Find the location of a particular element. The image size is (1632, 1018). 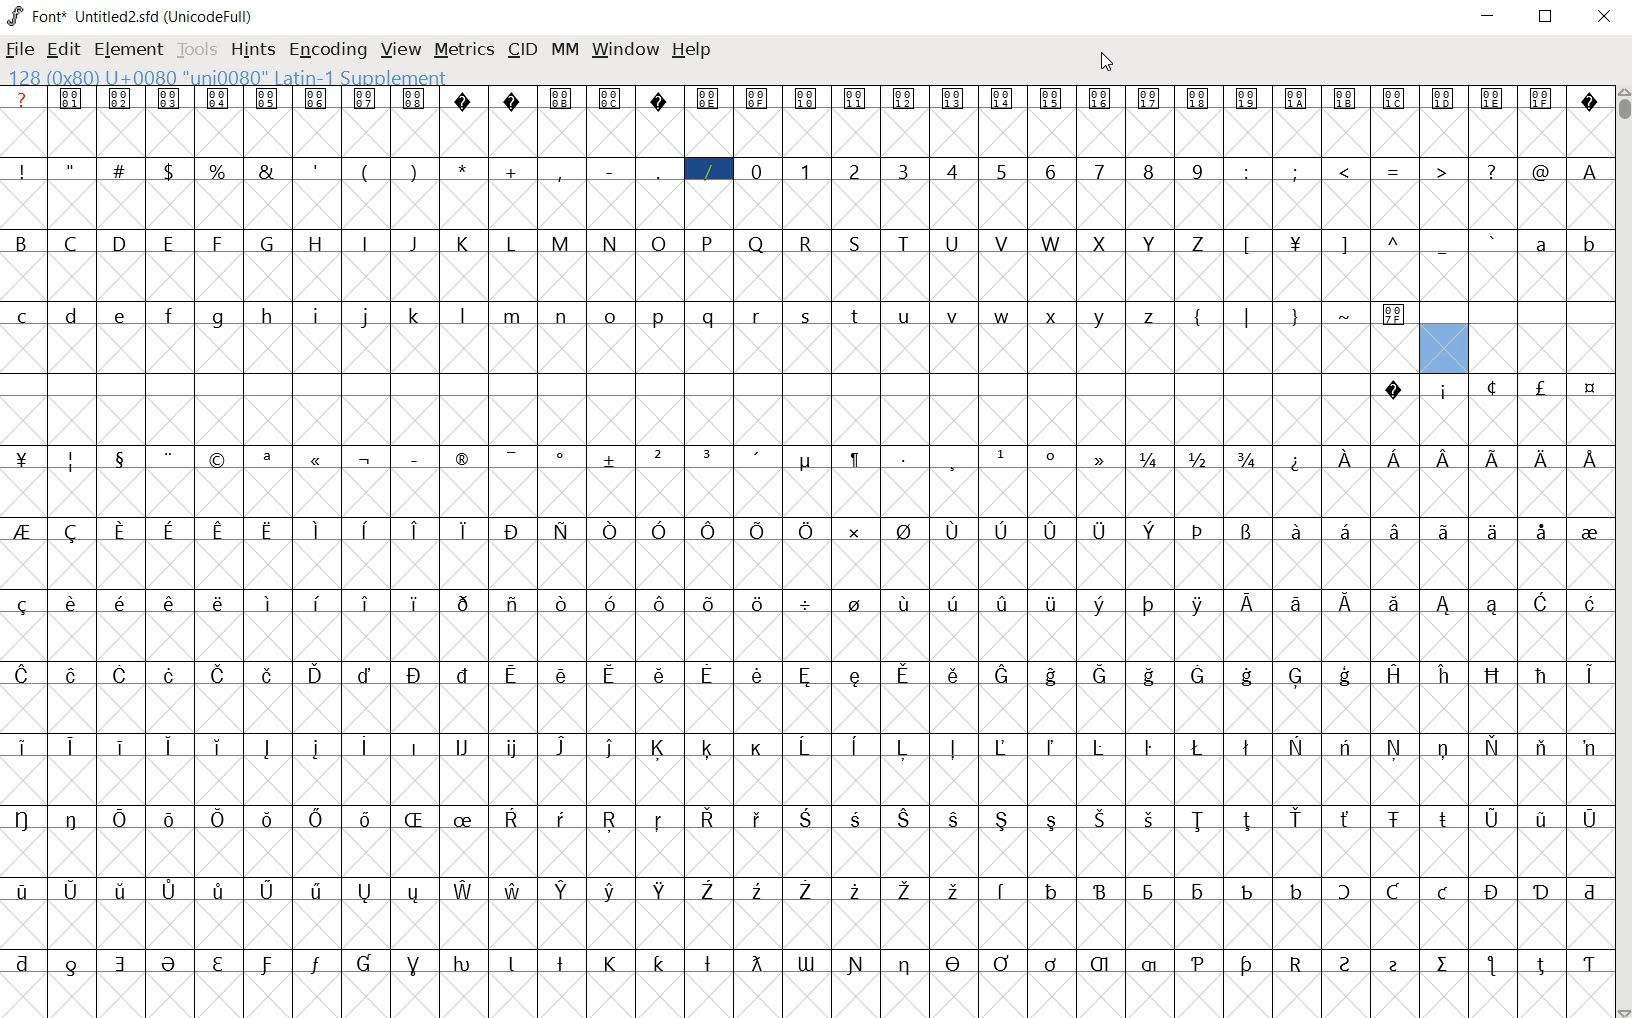

glyph is located at coordinates (1150, 531).